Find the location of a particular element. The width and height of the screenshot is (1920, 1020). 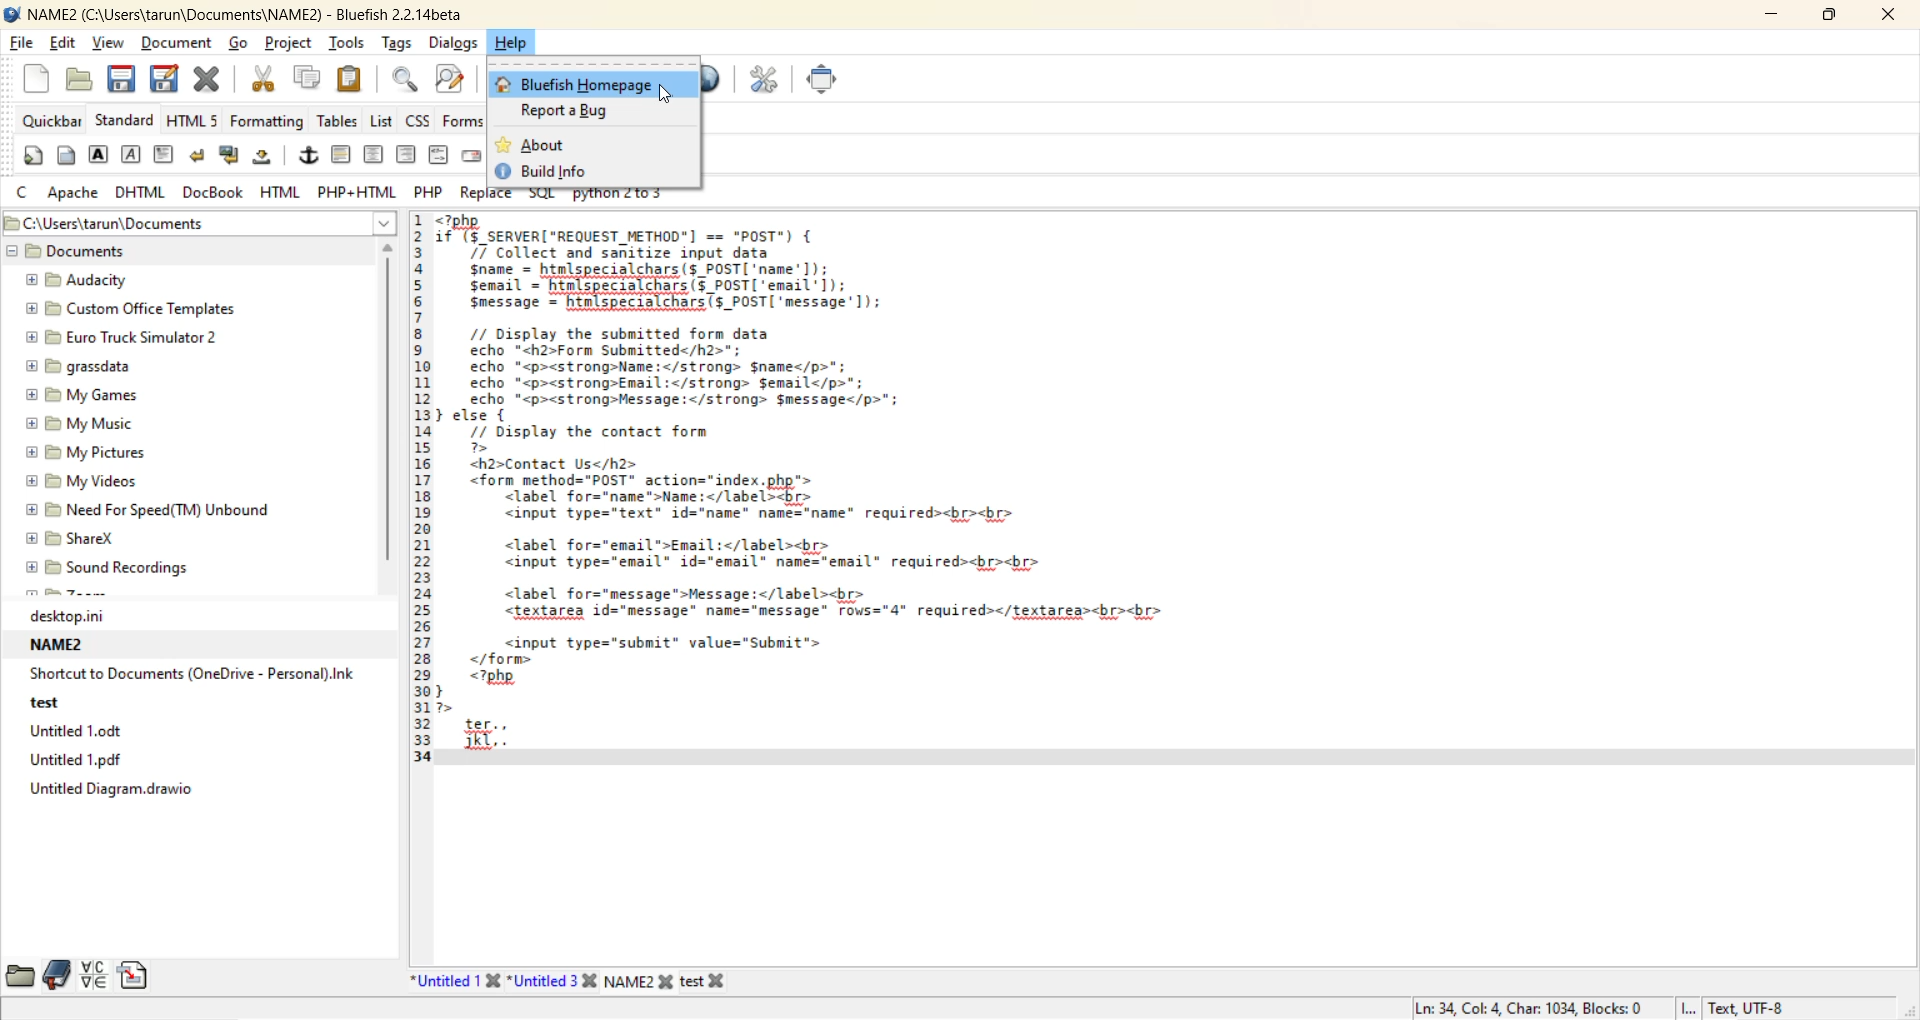

replace is located at coordinates (486, 191).